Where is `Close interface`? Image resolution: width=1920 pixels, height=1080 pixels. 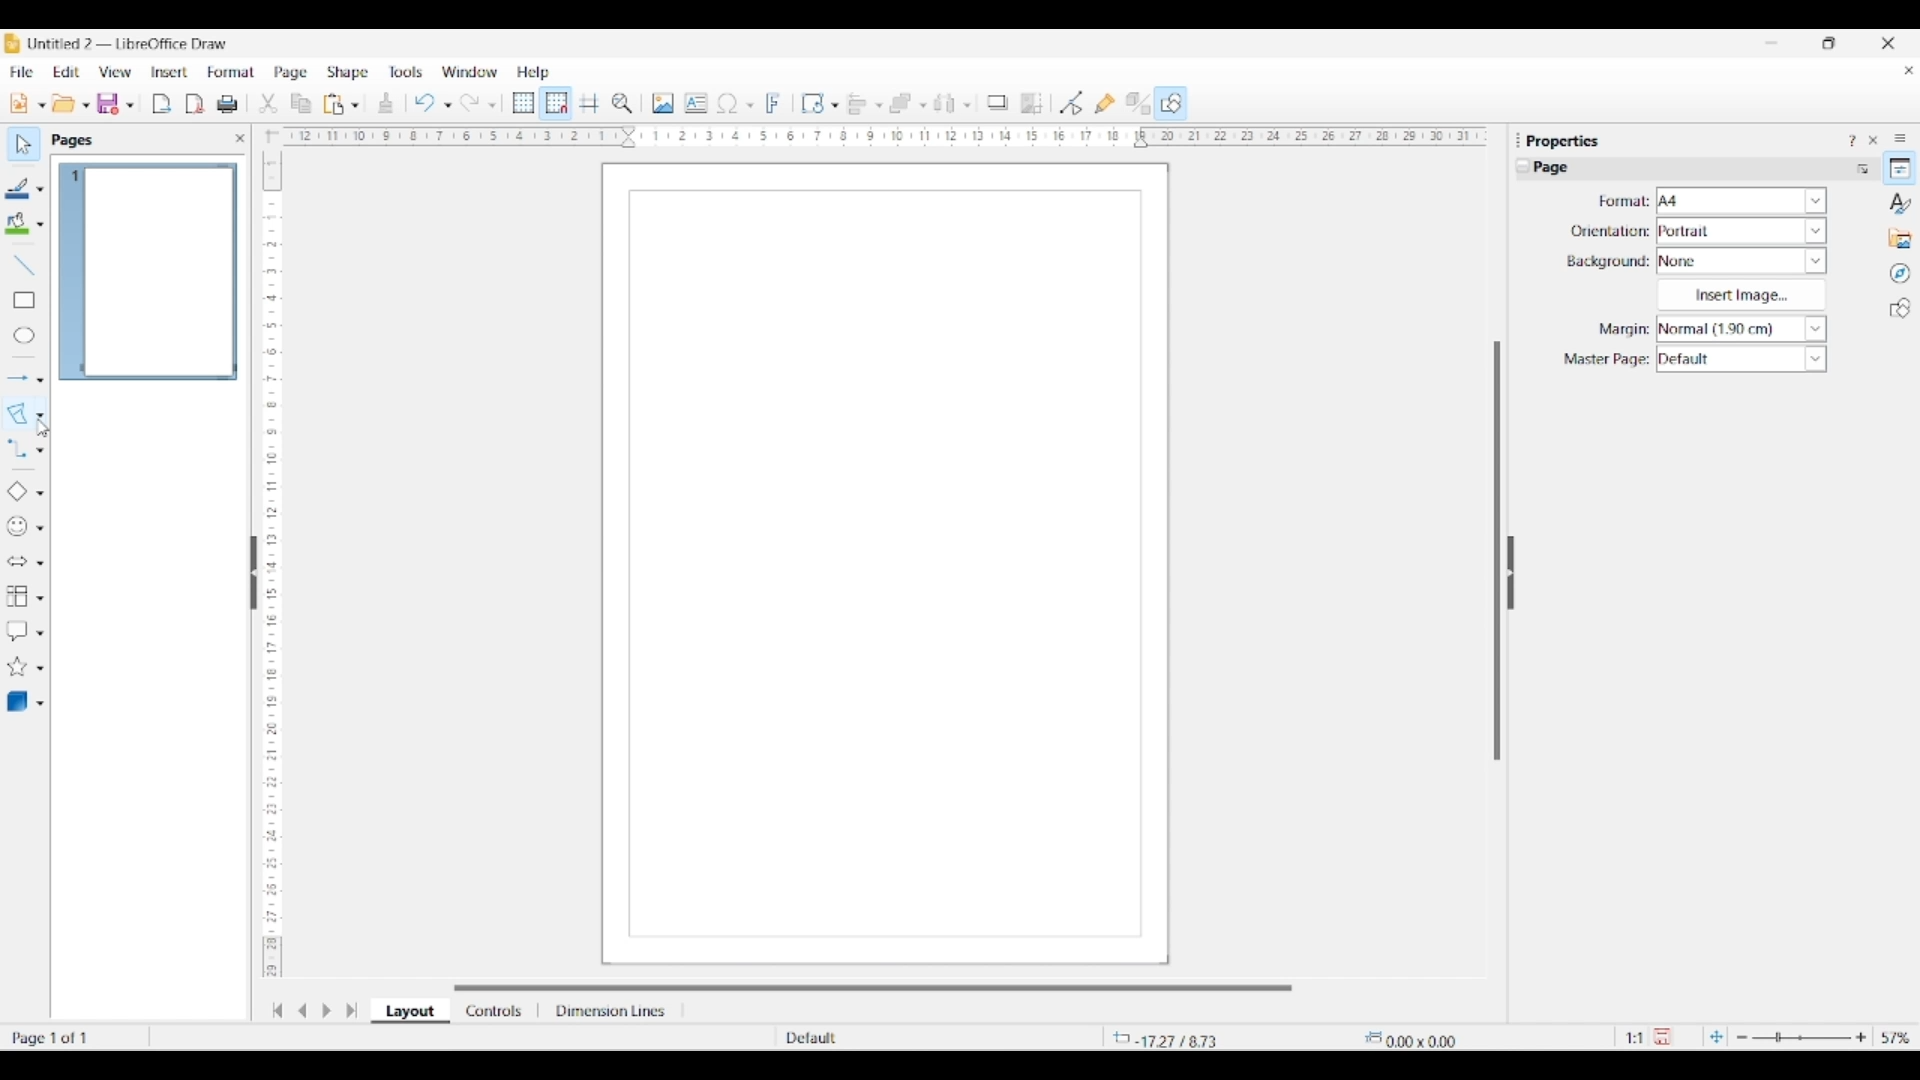 Close interface is located at coordinates (1888, 43).